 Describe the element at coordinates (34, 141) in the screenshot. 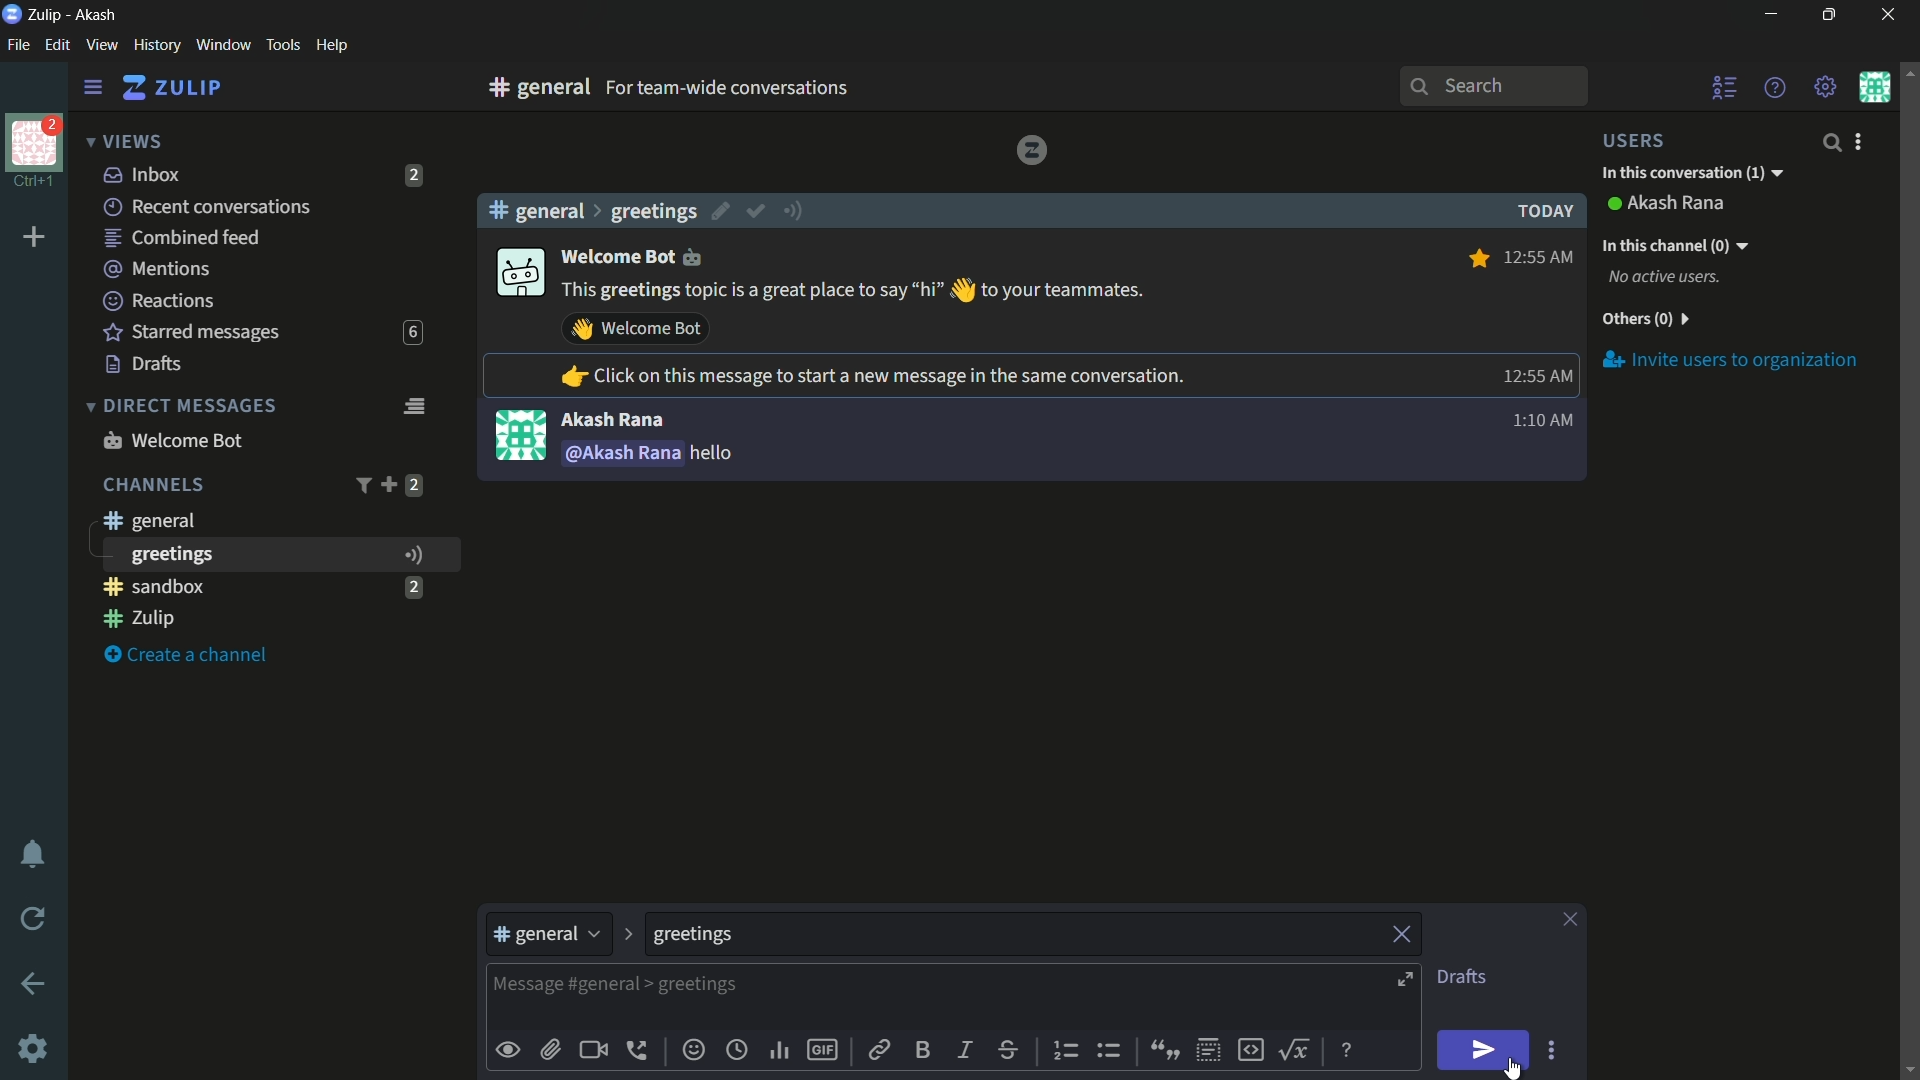

I see `profile` at that location.